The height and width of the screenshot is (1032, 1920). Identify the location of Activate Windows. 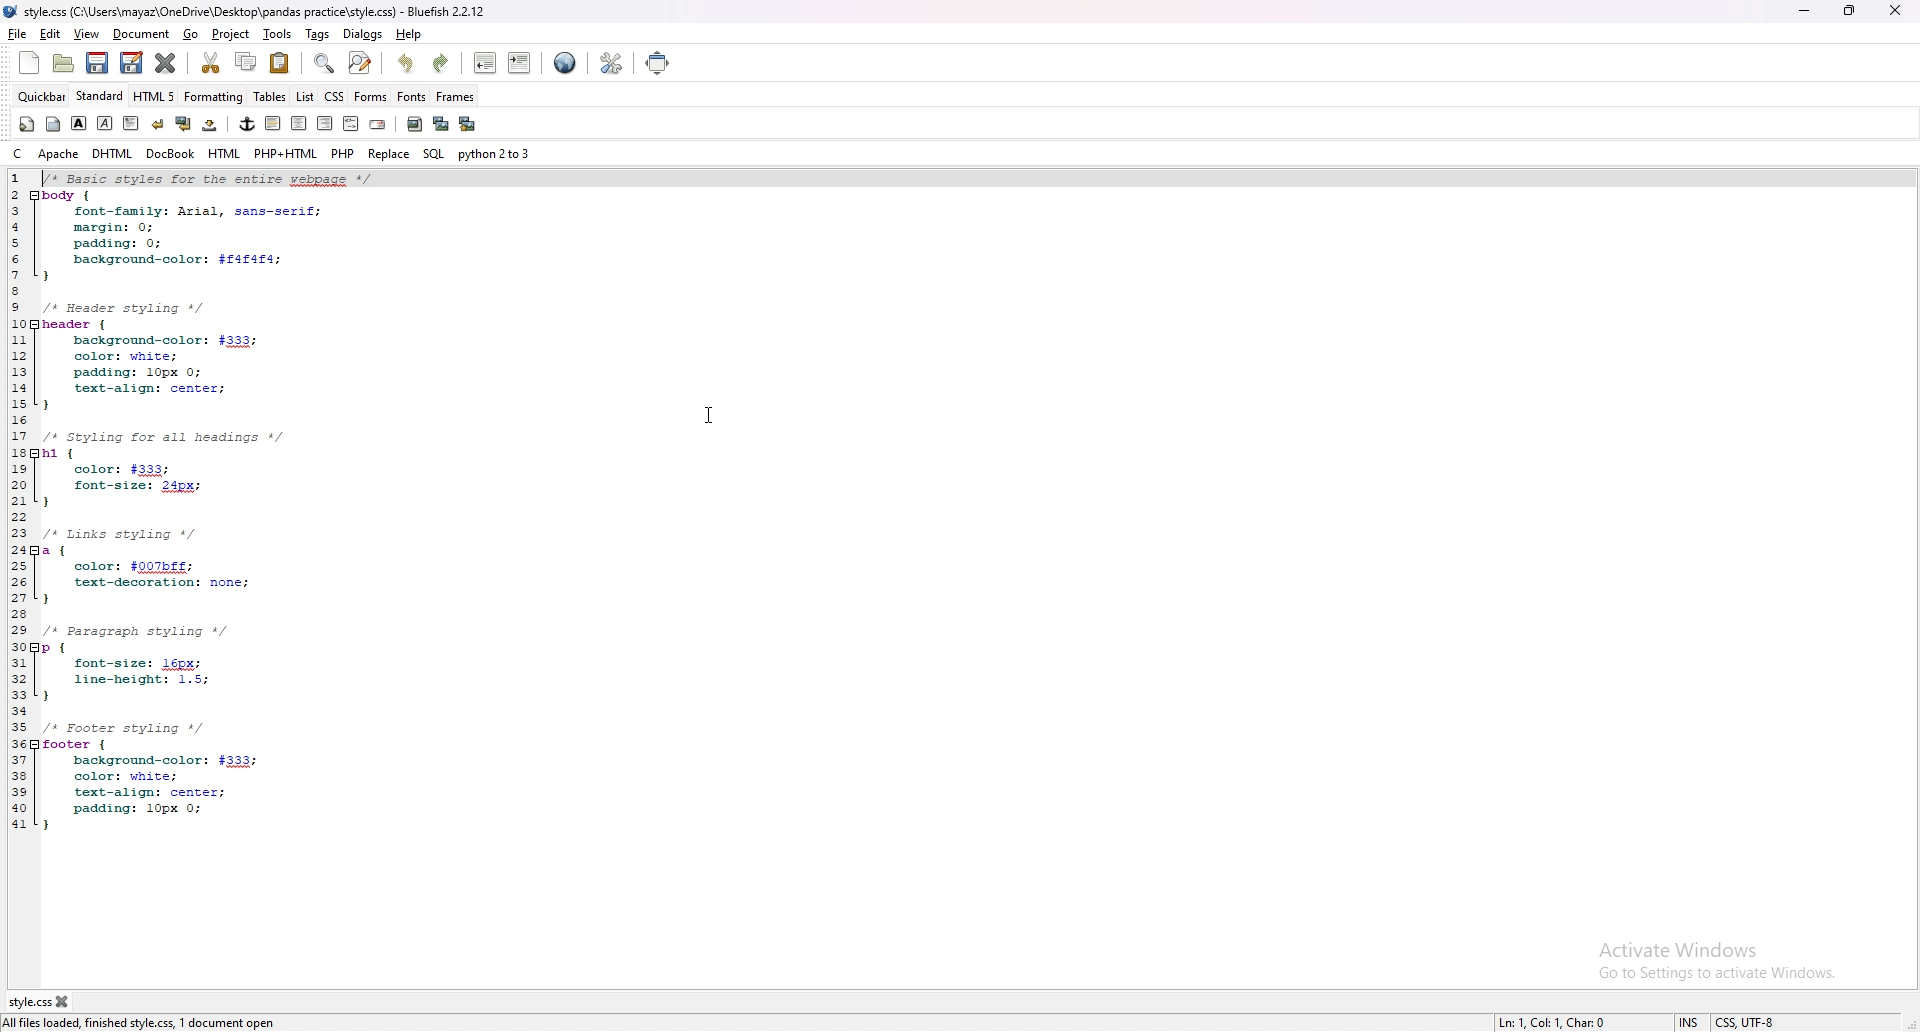
(1683, 949).